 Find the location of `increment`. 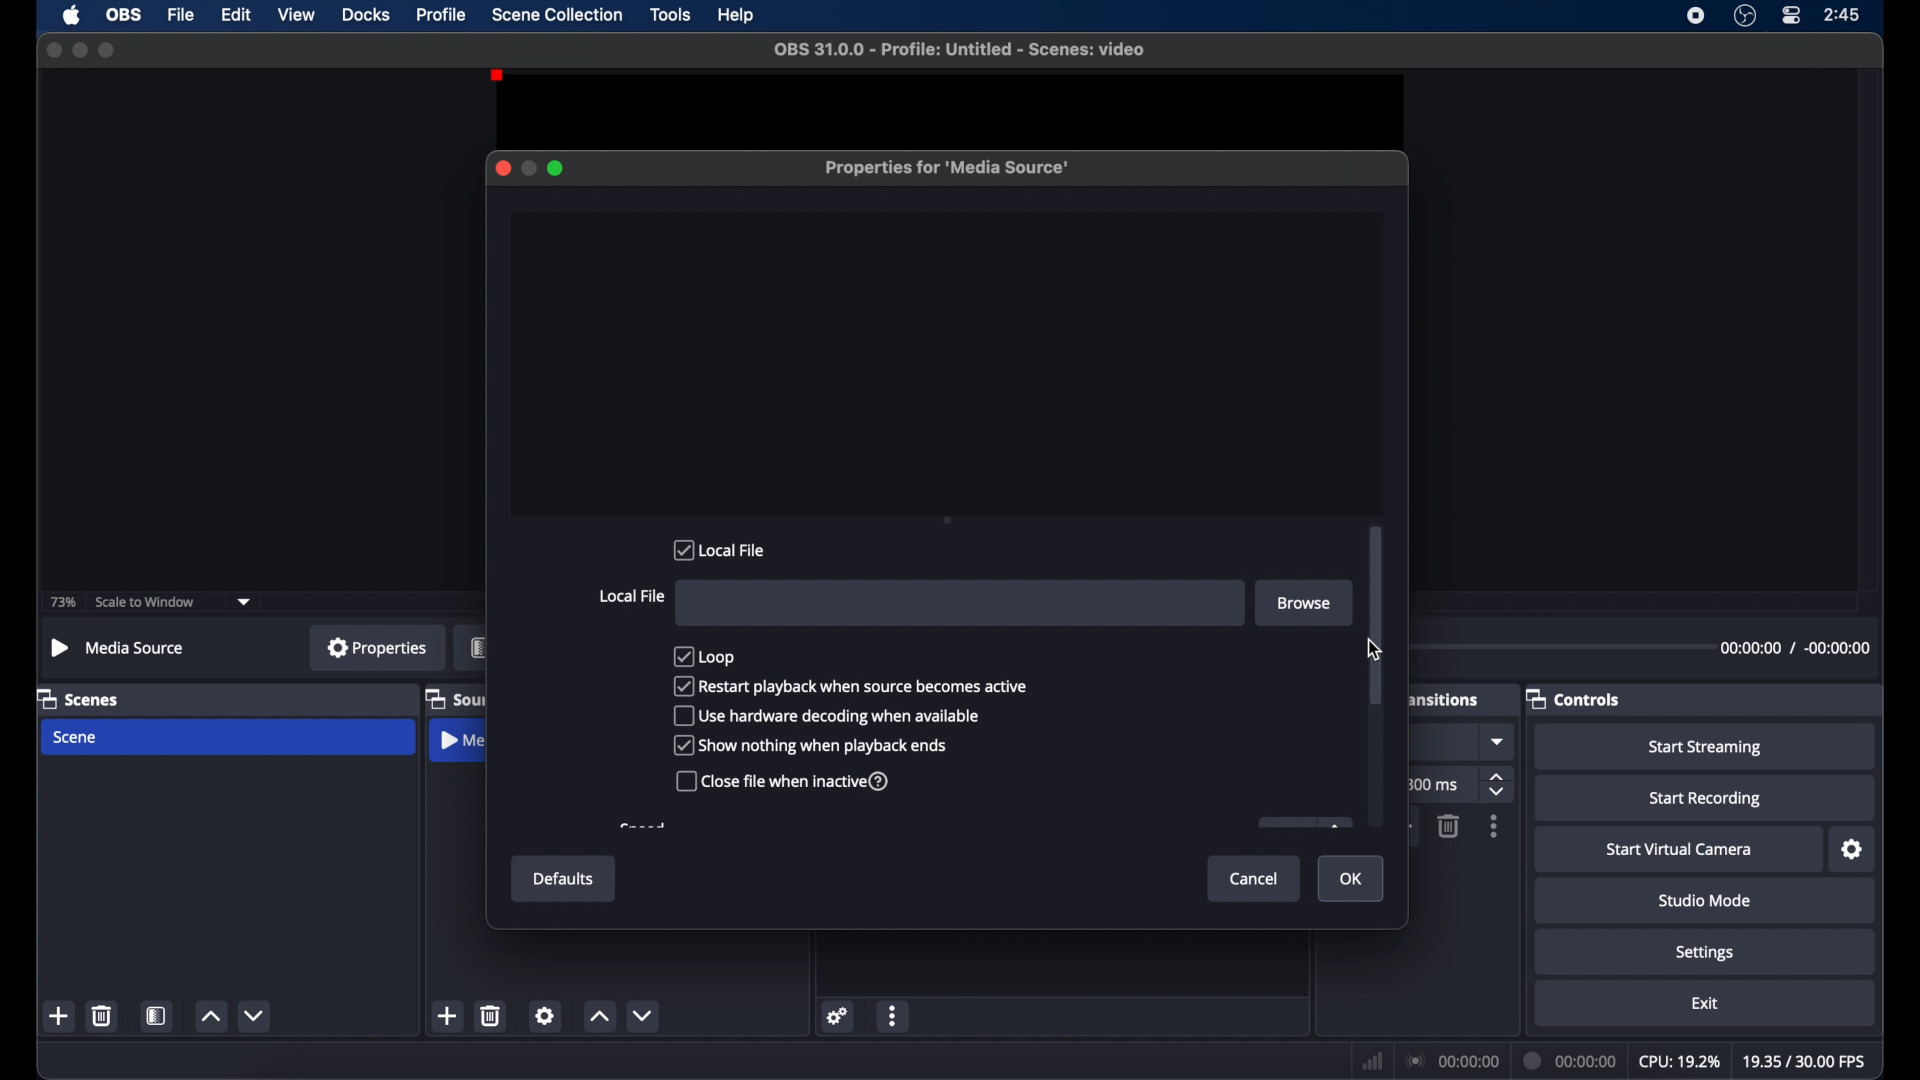

increment is located at coordinates (600, 1018).